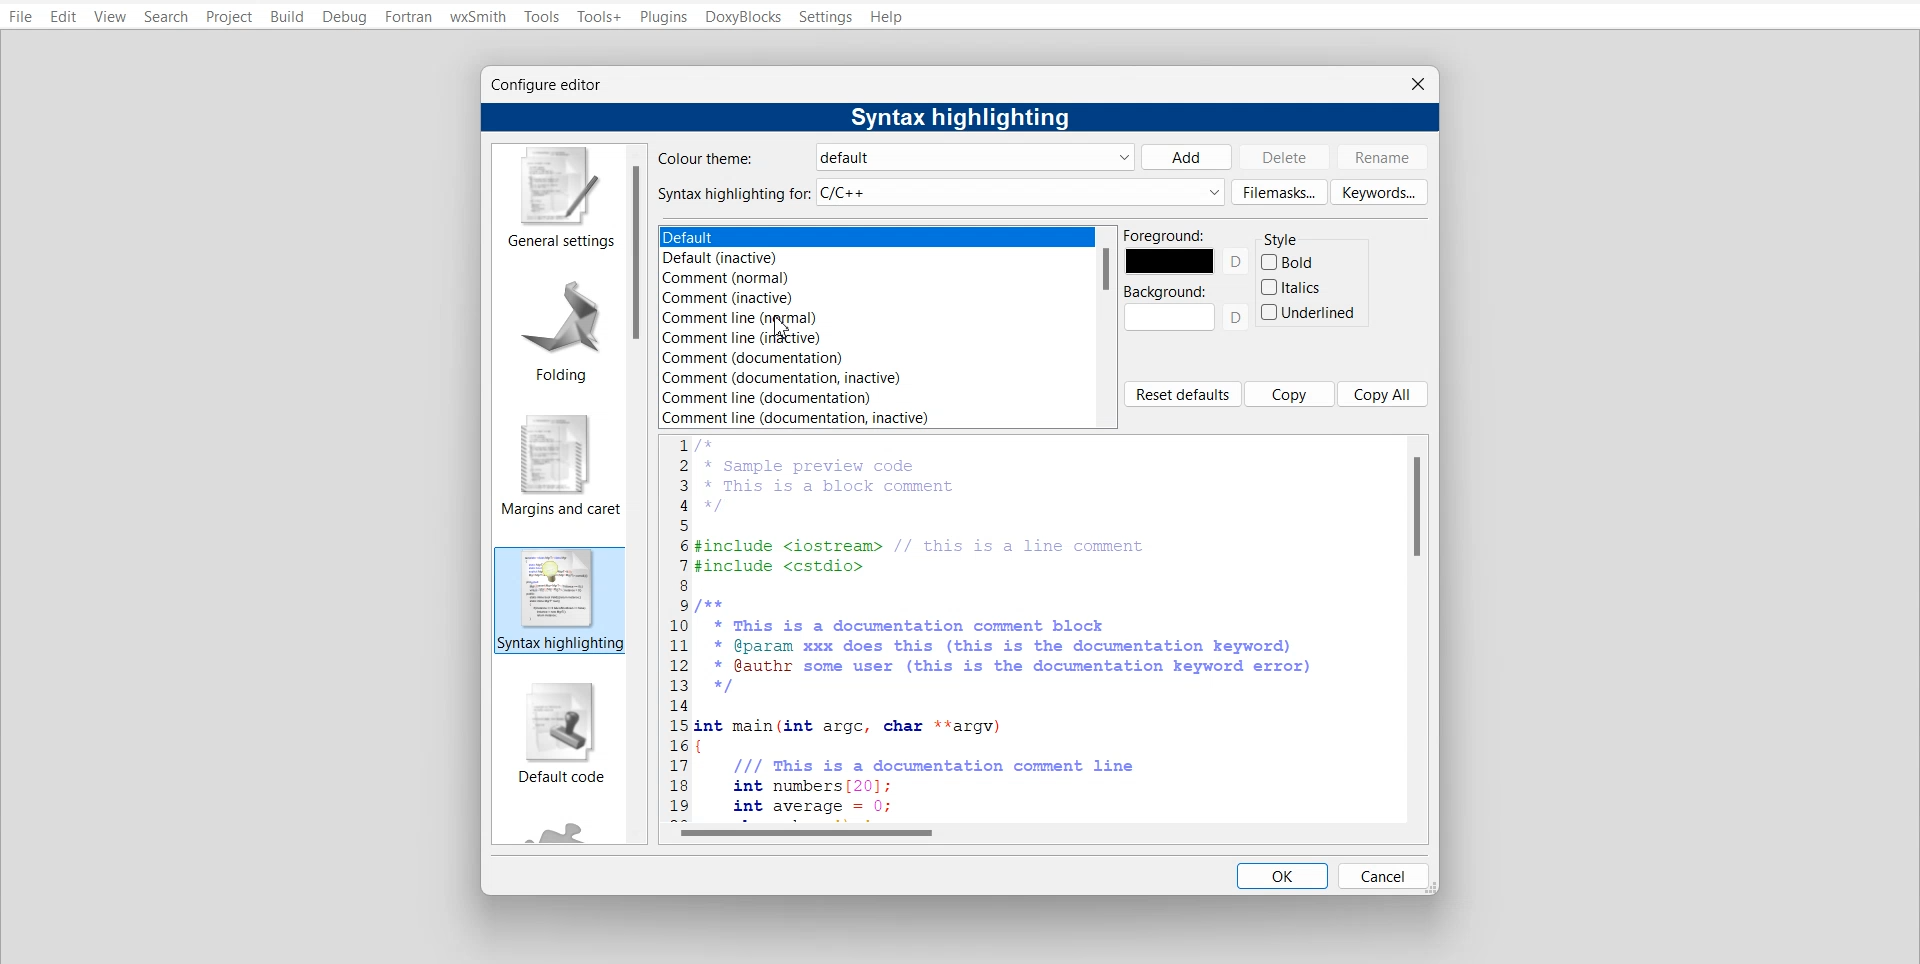 The image size is (1920, 964). What do you see at coordinates (1290, 393) in the screenshot?
I see `Copy` at bounding box center [1290, 393].